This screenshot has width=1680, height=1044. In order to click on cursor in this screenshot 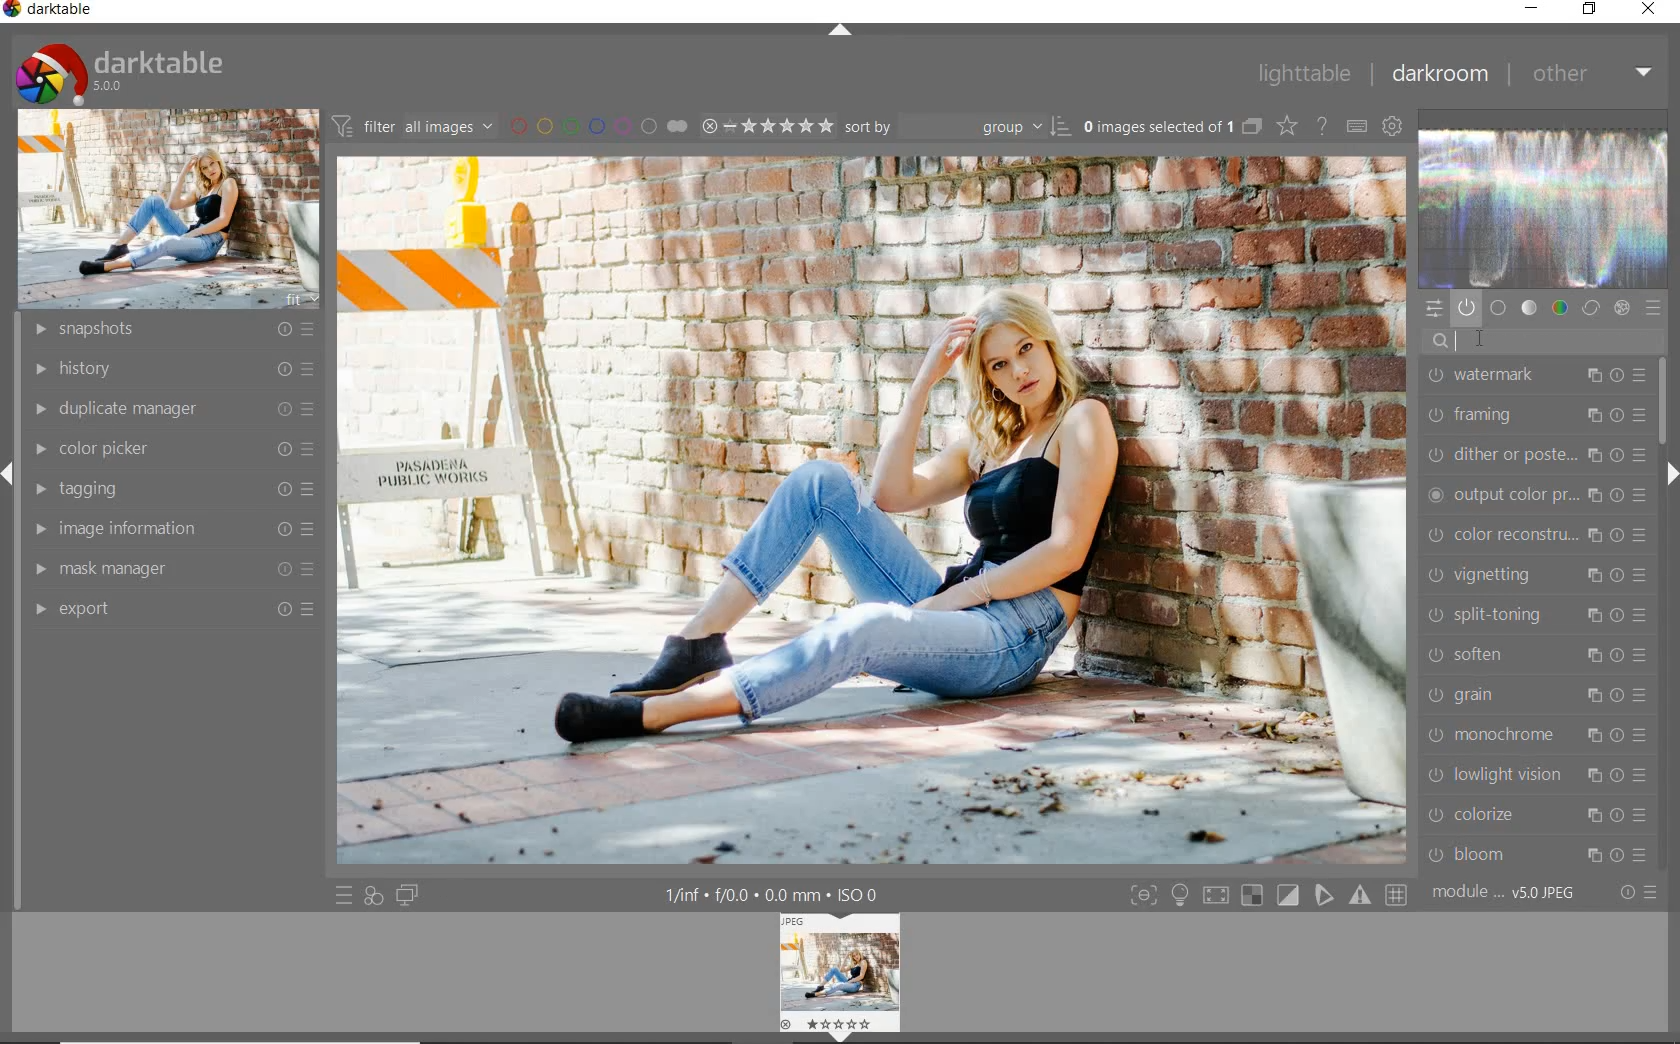, I will do `click(1480, 337)`.